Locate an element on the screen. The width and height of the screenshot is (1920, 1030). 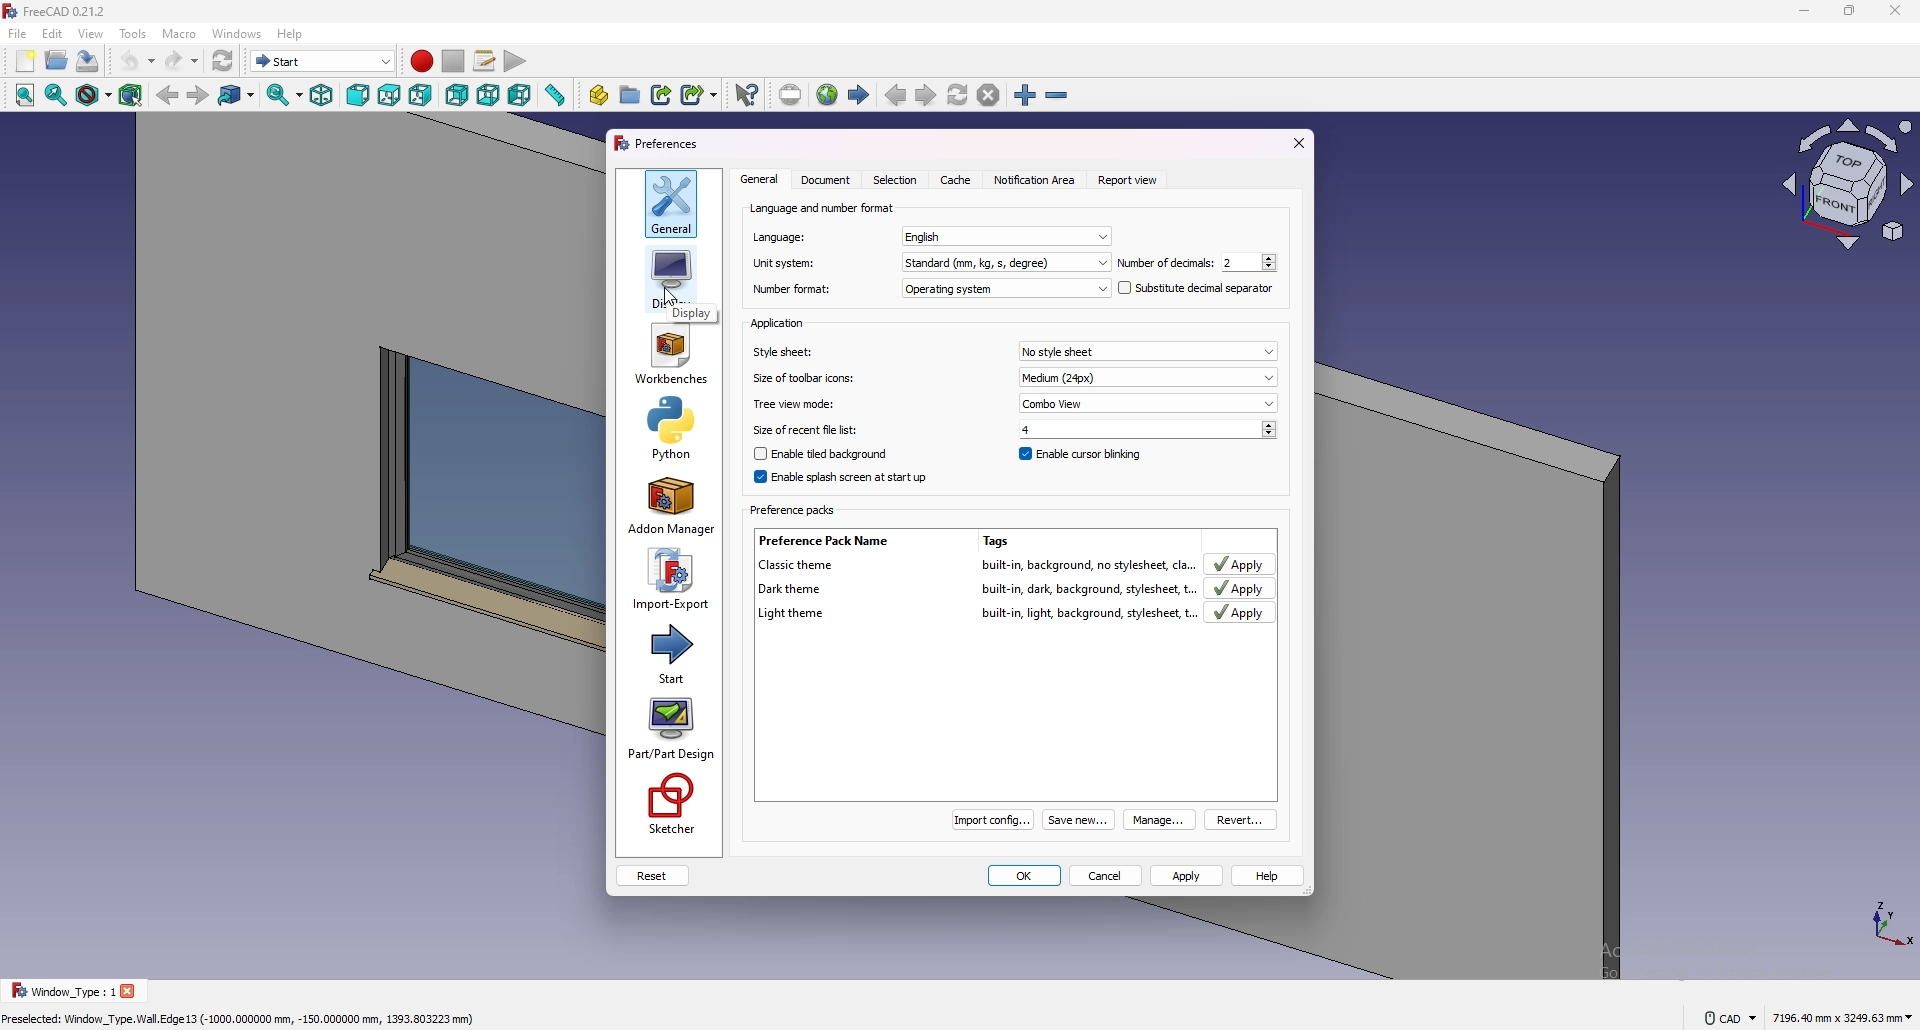
create part is located at coordinates (599, 95).